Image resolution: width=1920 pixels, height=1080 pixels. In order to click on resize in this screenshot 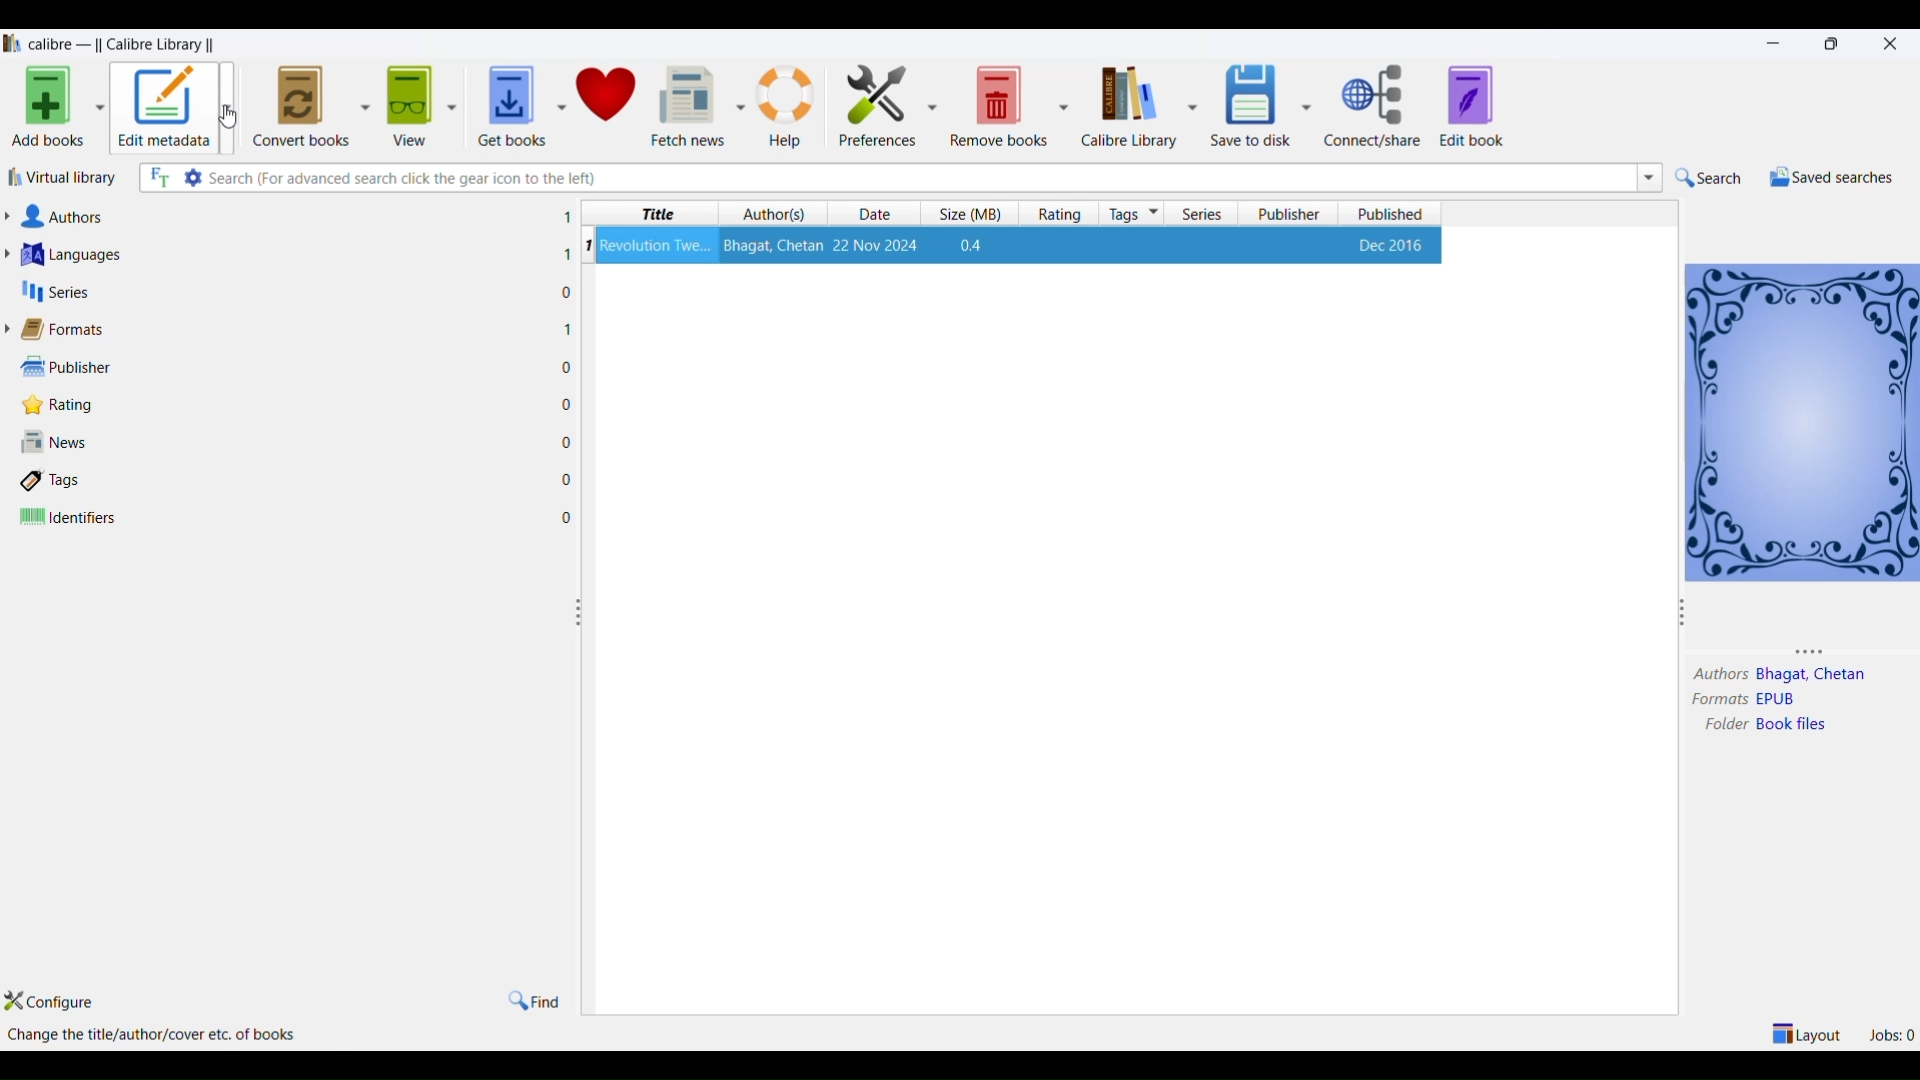, I will do `click(1819, 650)`.